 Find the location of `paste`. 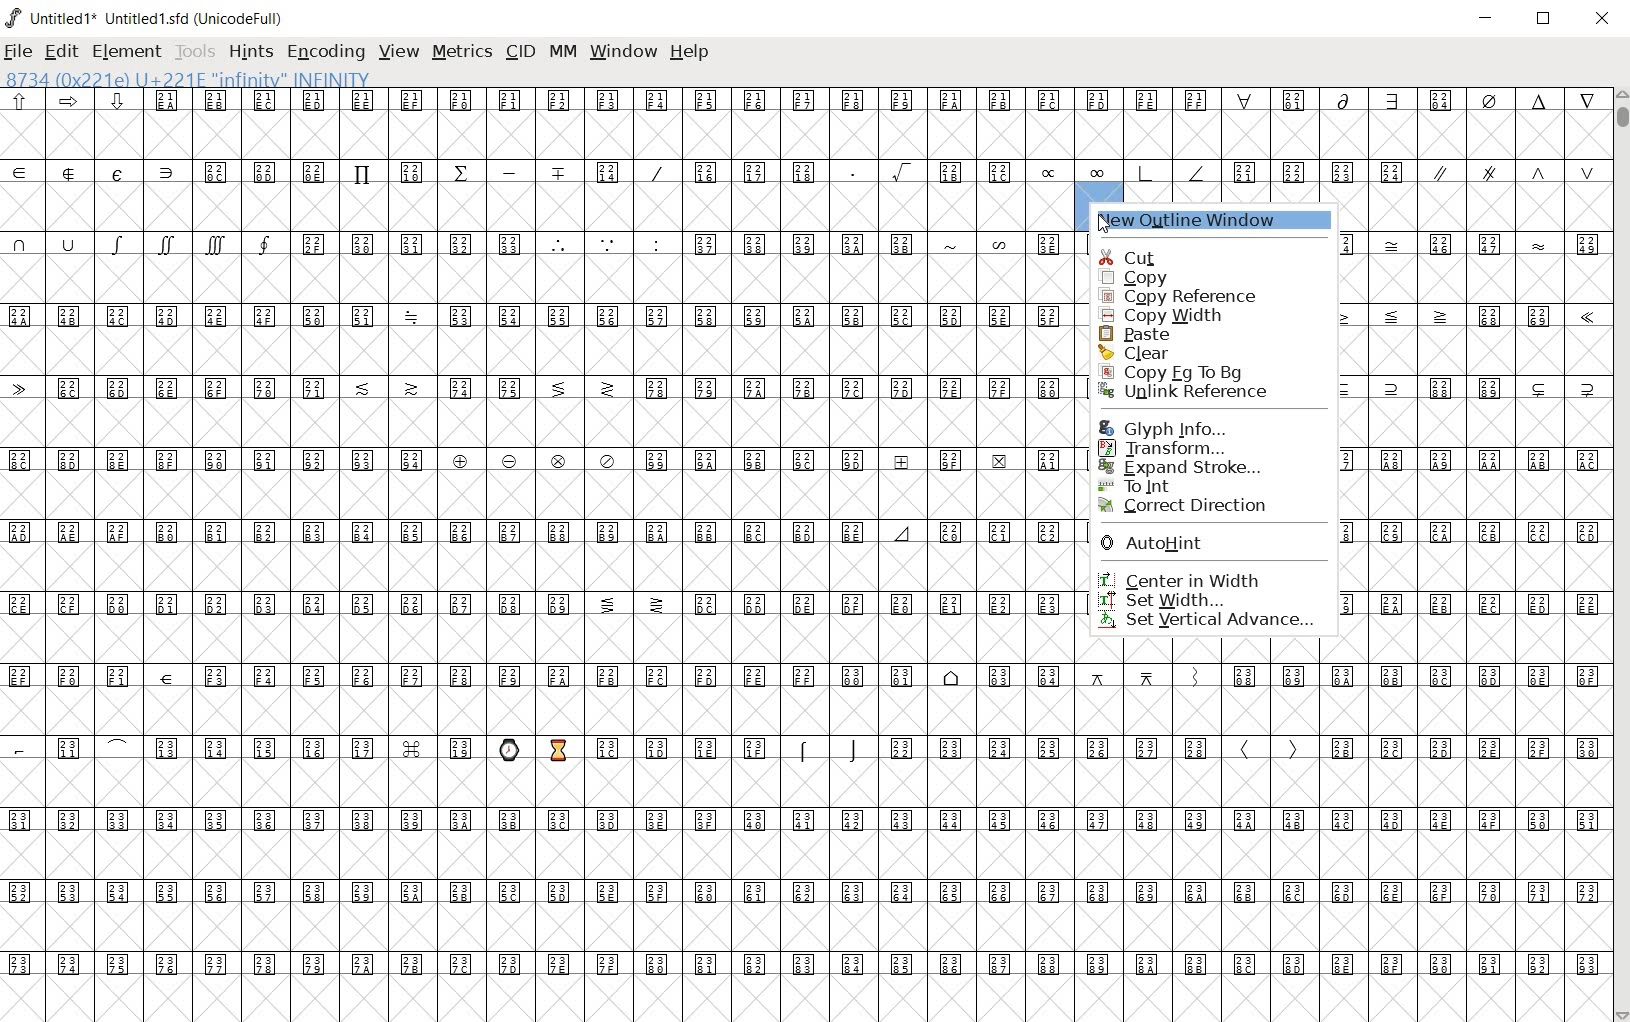

paste is located at coordinates (1157, 332).